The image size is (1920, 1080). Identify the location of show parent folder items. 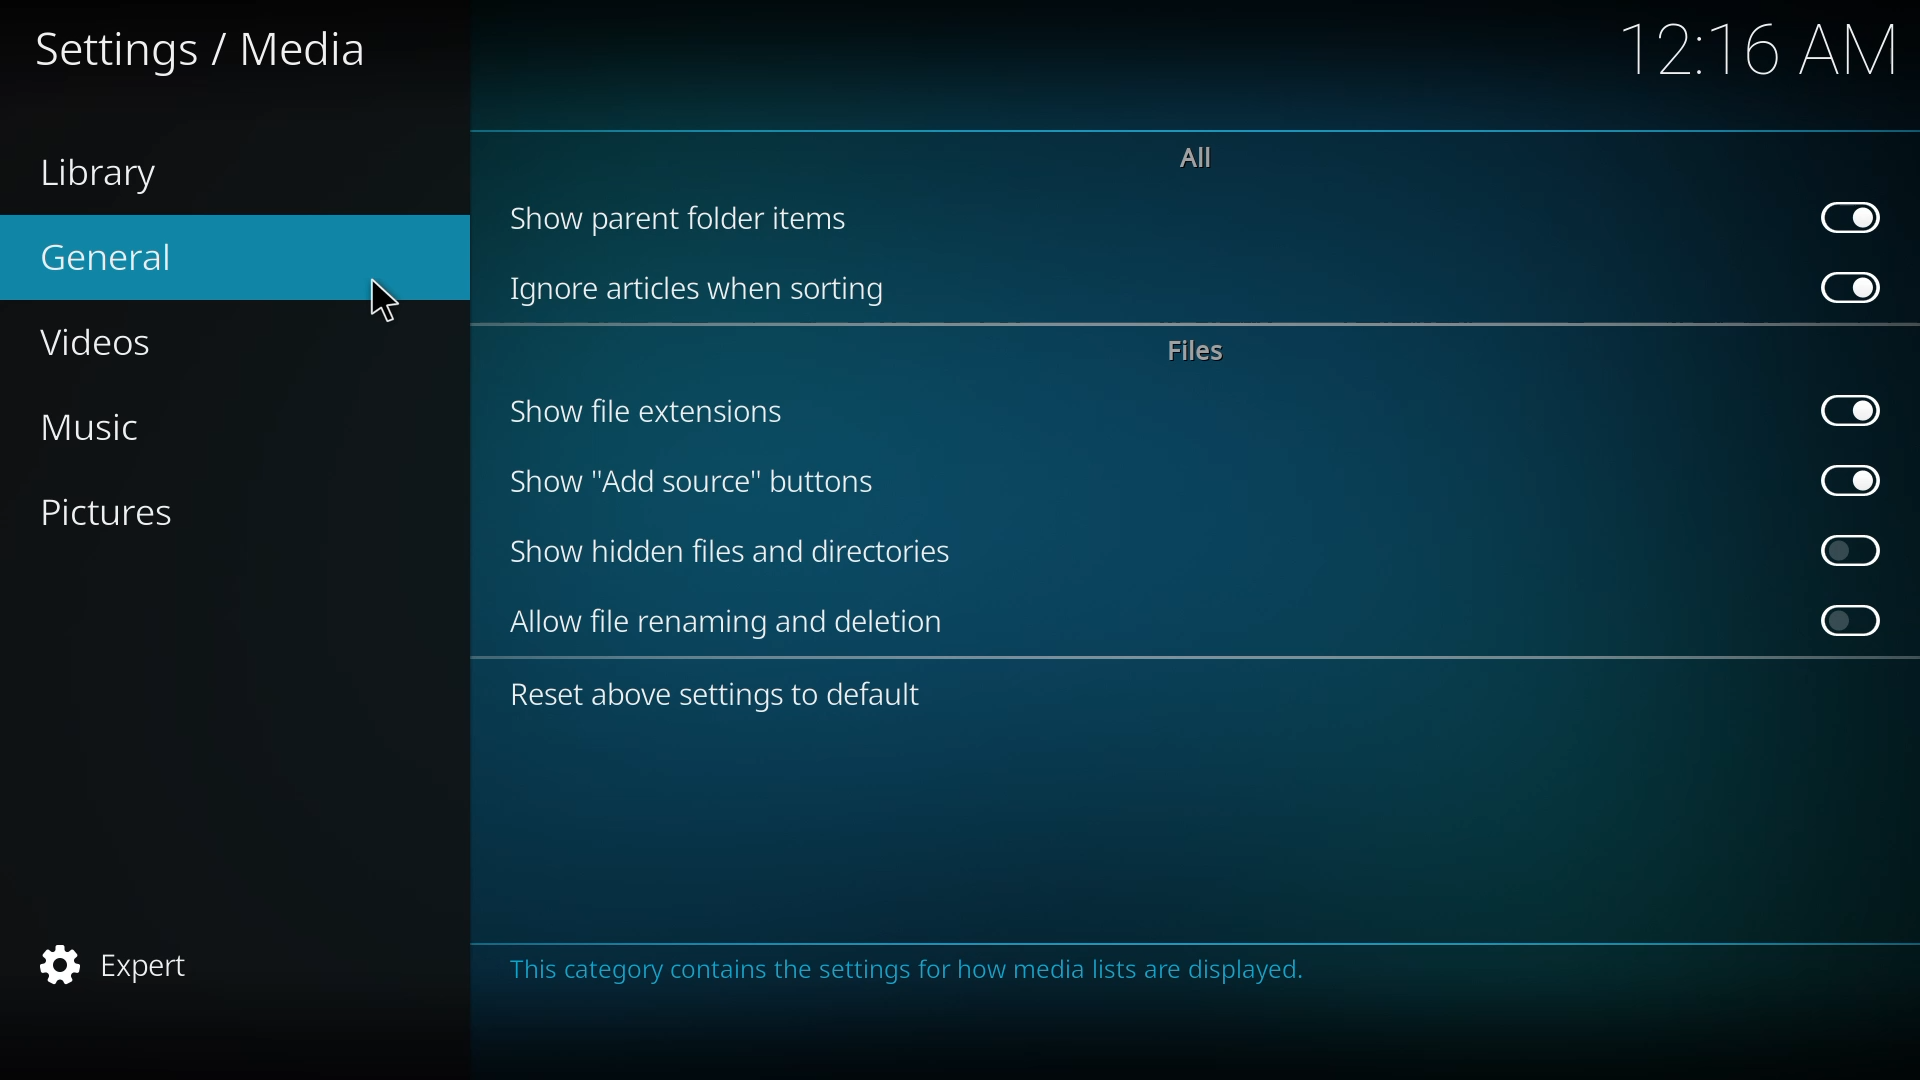
(682, 217).